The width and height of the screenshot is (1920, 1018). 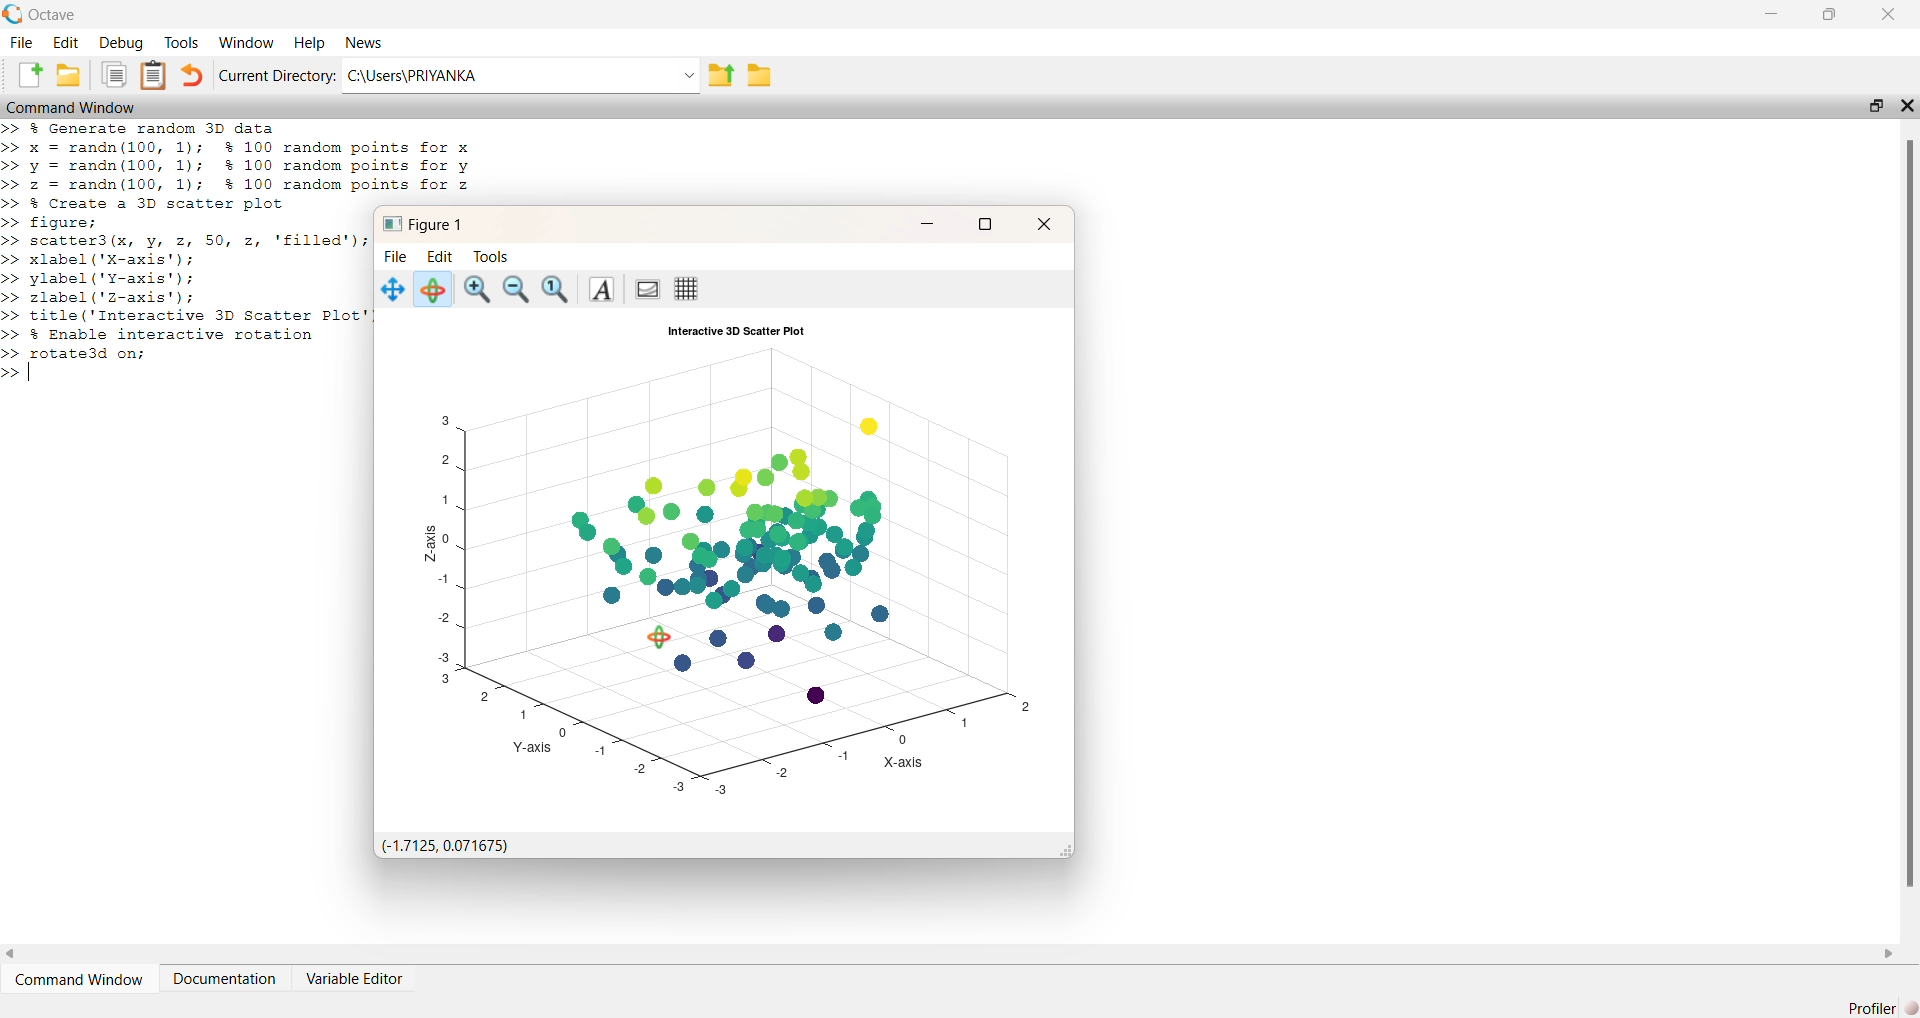 I want to click on grid, so click(x=686, y=289).